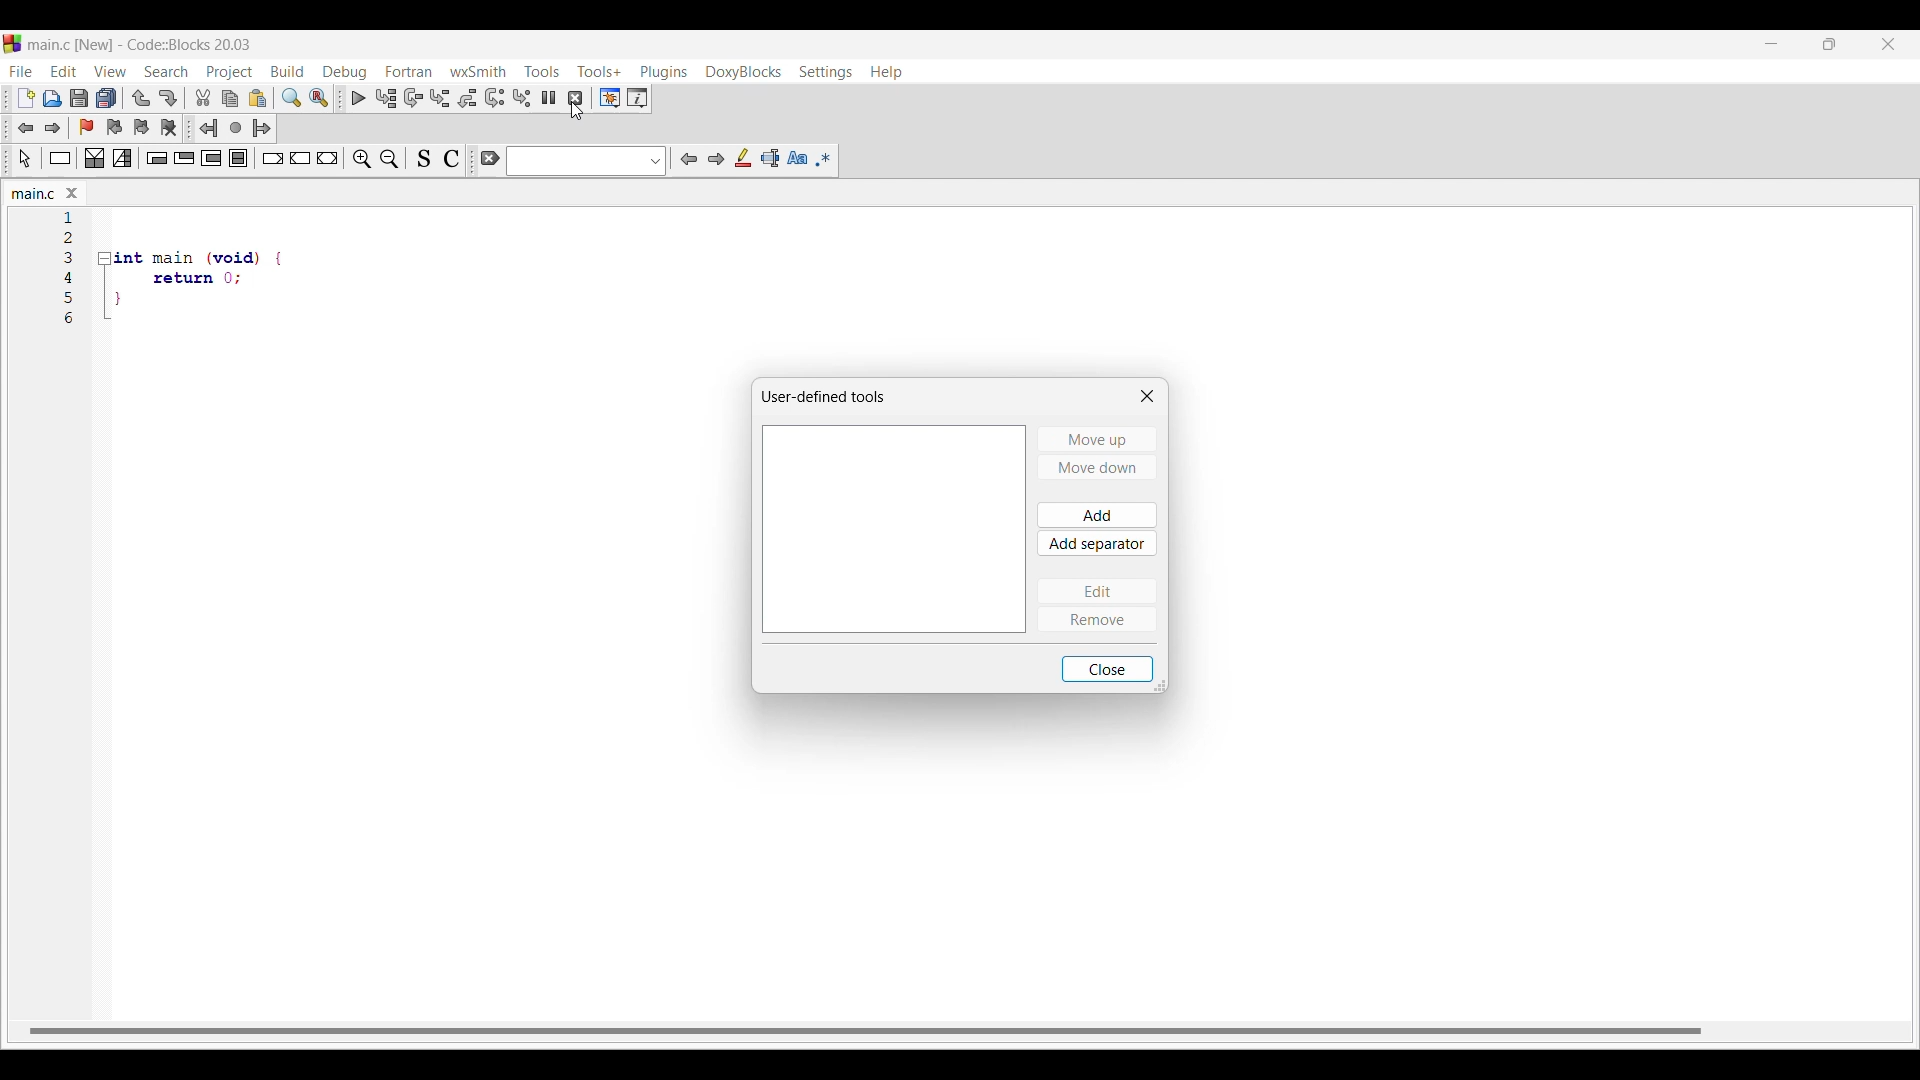 The width and height of the screenshot is (1920, 1080). I want to click on Remove, so click(1099, 619).